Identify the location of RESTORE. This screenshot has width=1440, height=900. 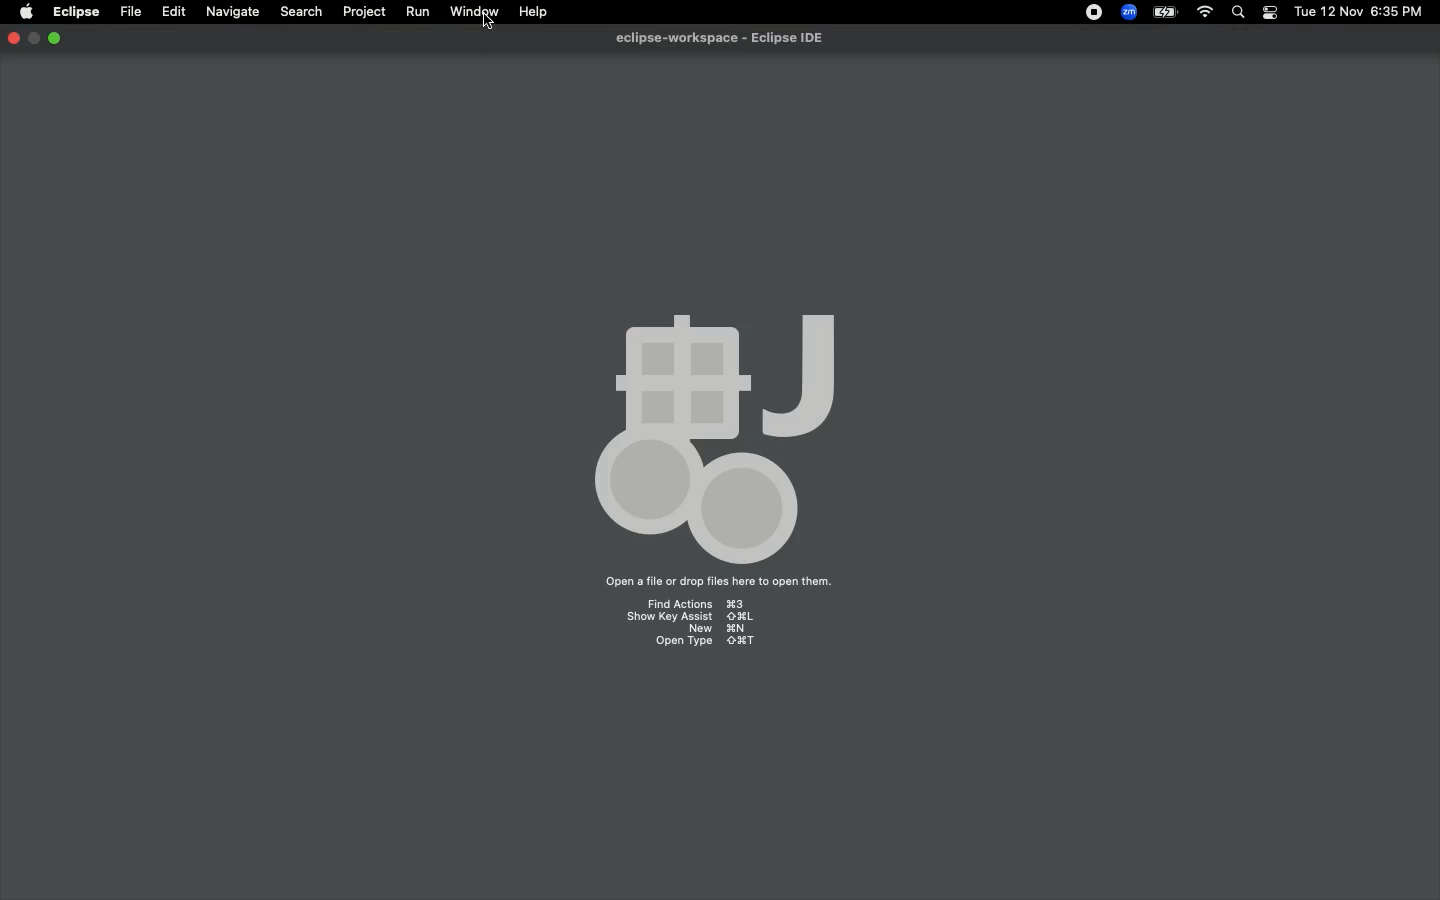
(31, 36).